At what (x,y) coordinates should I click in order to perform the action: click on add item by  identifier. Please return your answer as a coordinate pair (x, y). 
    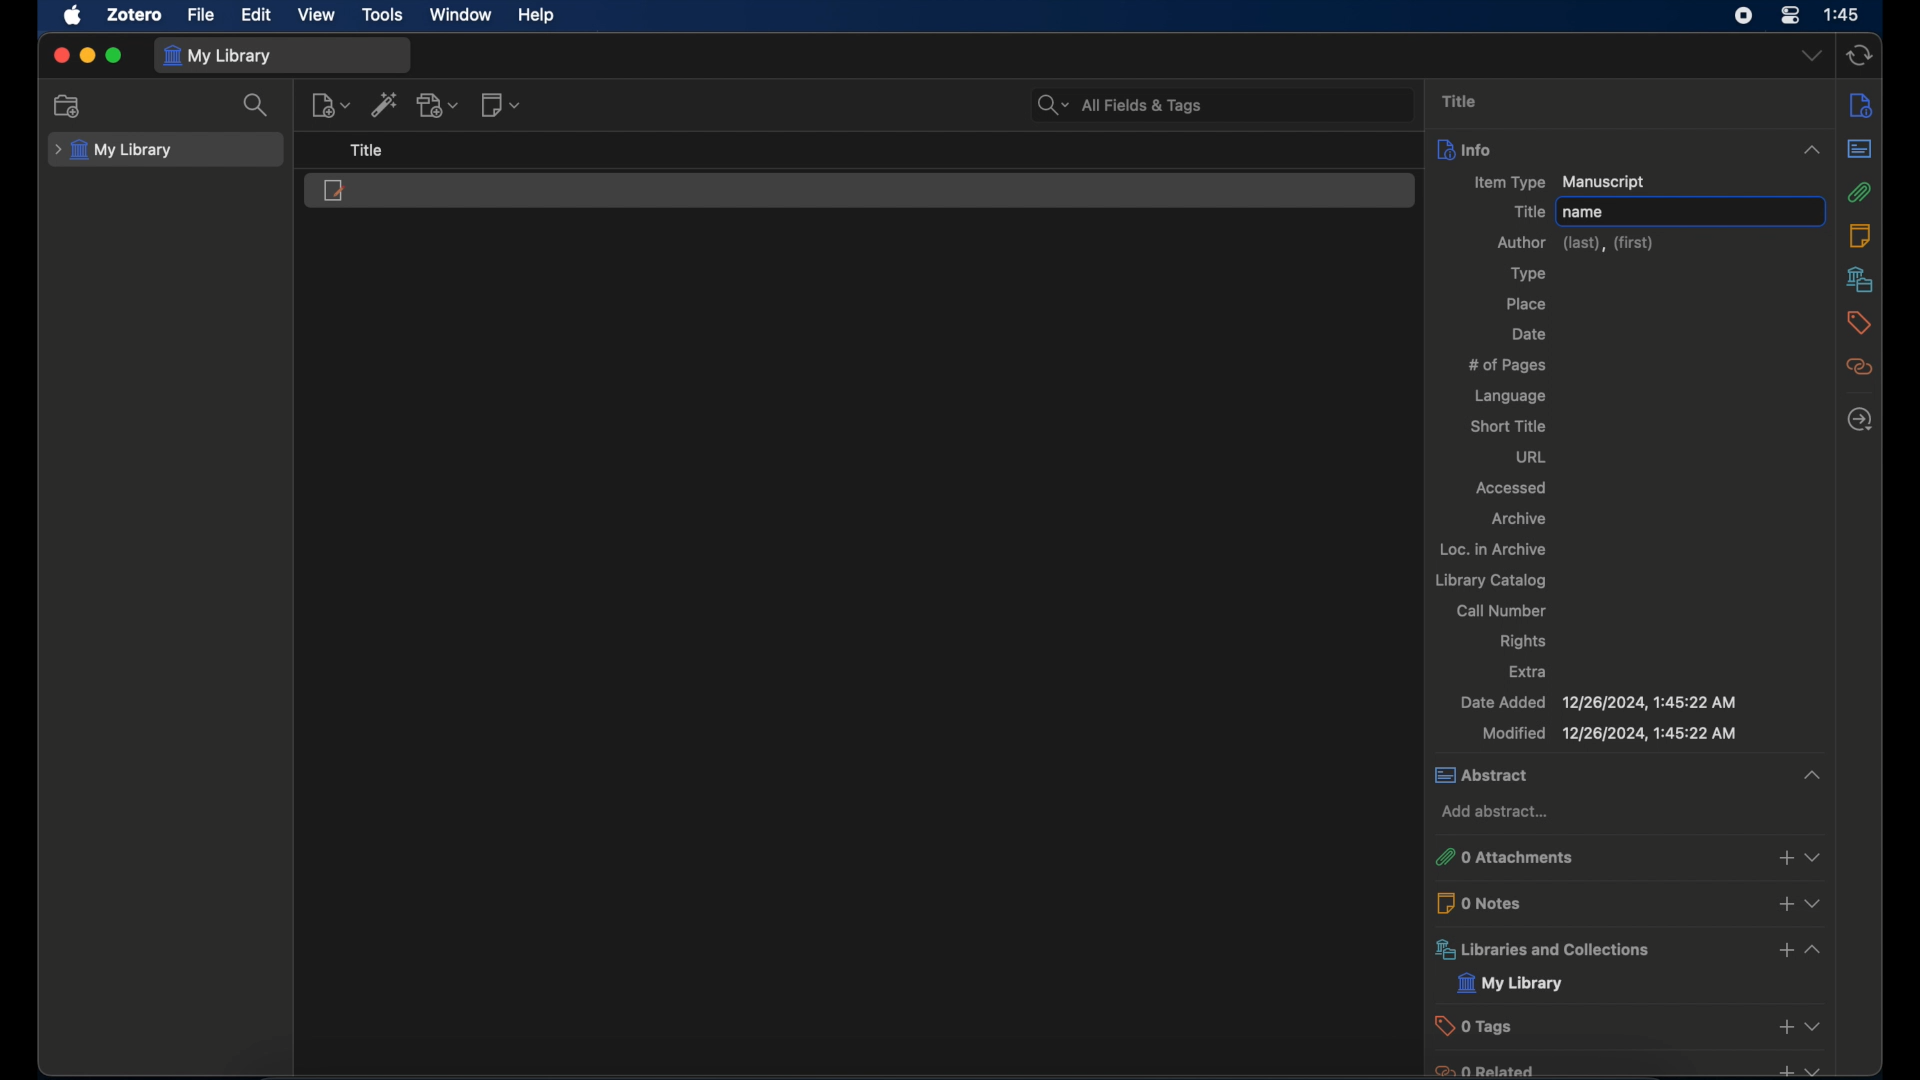
    Looking at the image, I should click on (385, 104).